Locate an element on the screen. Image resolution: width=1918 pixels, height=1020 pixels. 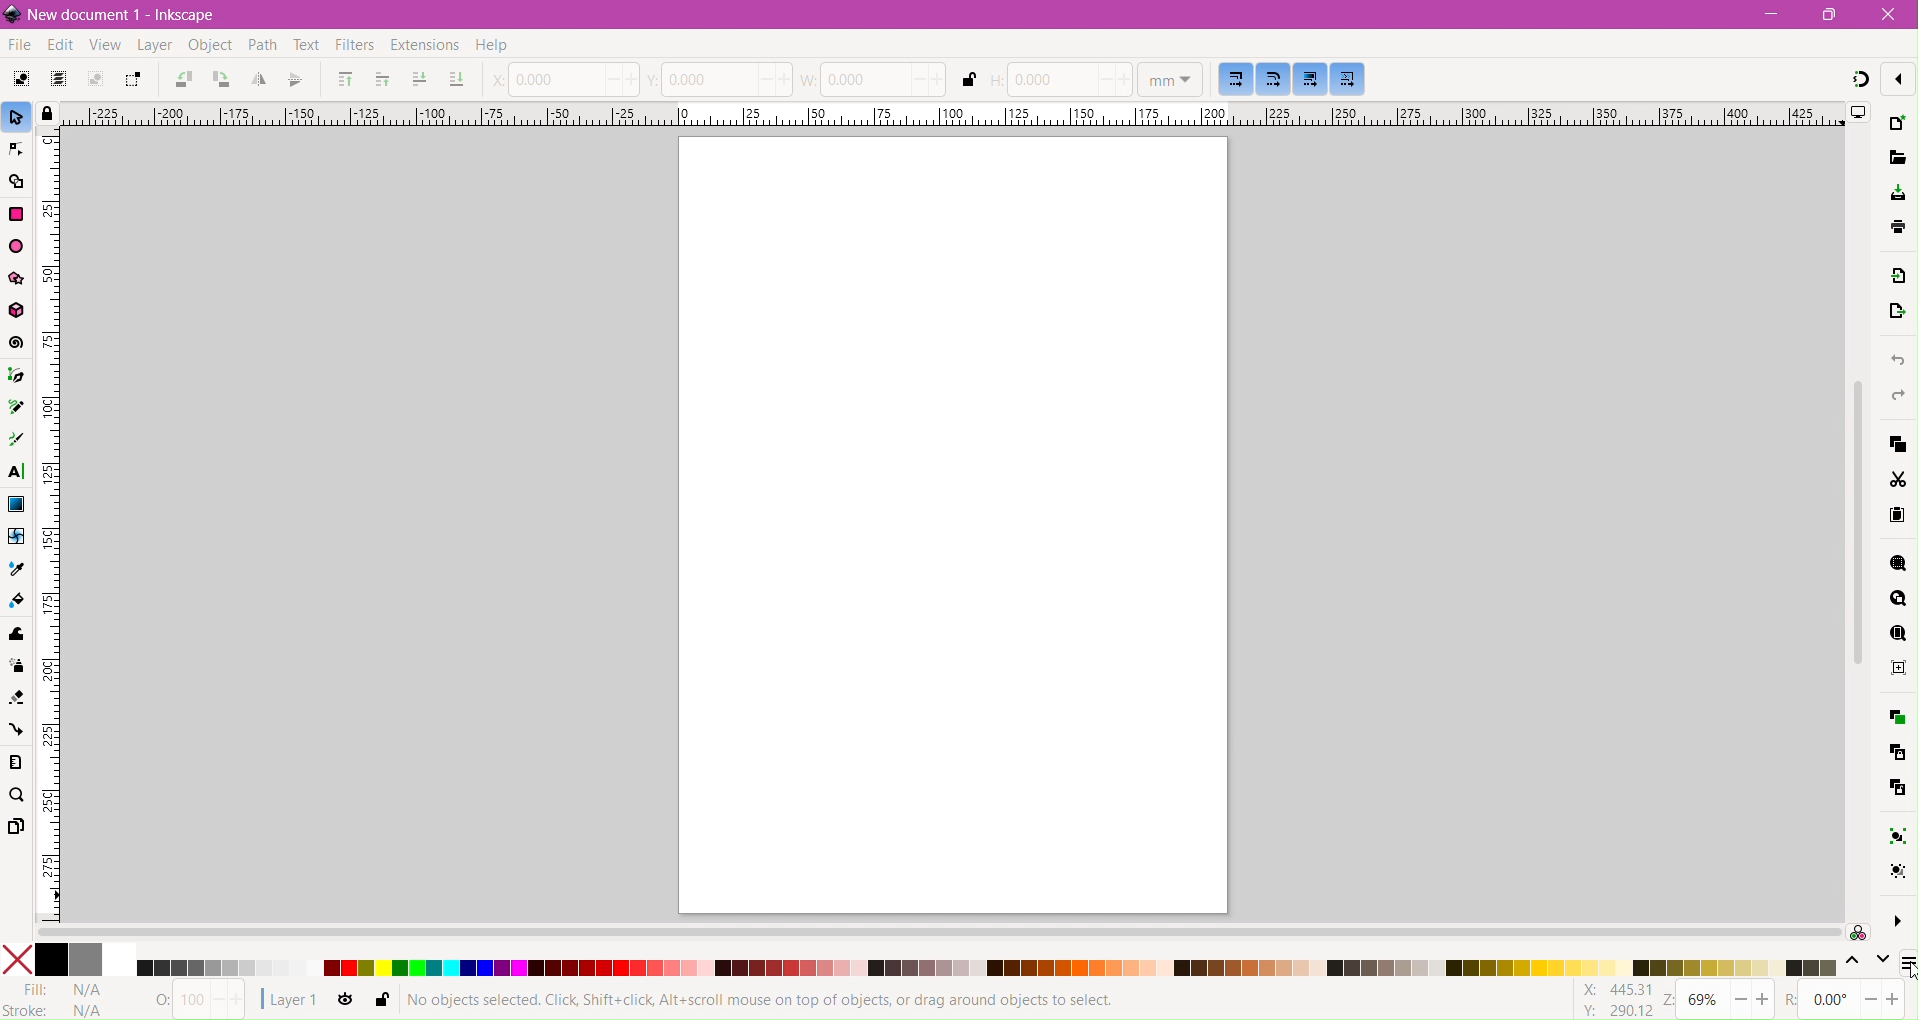
Object Flip Vertical is located at coordinates (295, 80).